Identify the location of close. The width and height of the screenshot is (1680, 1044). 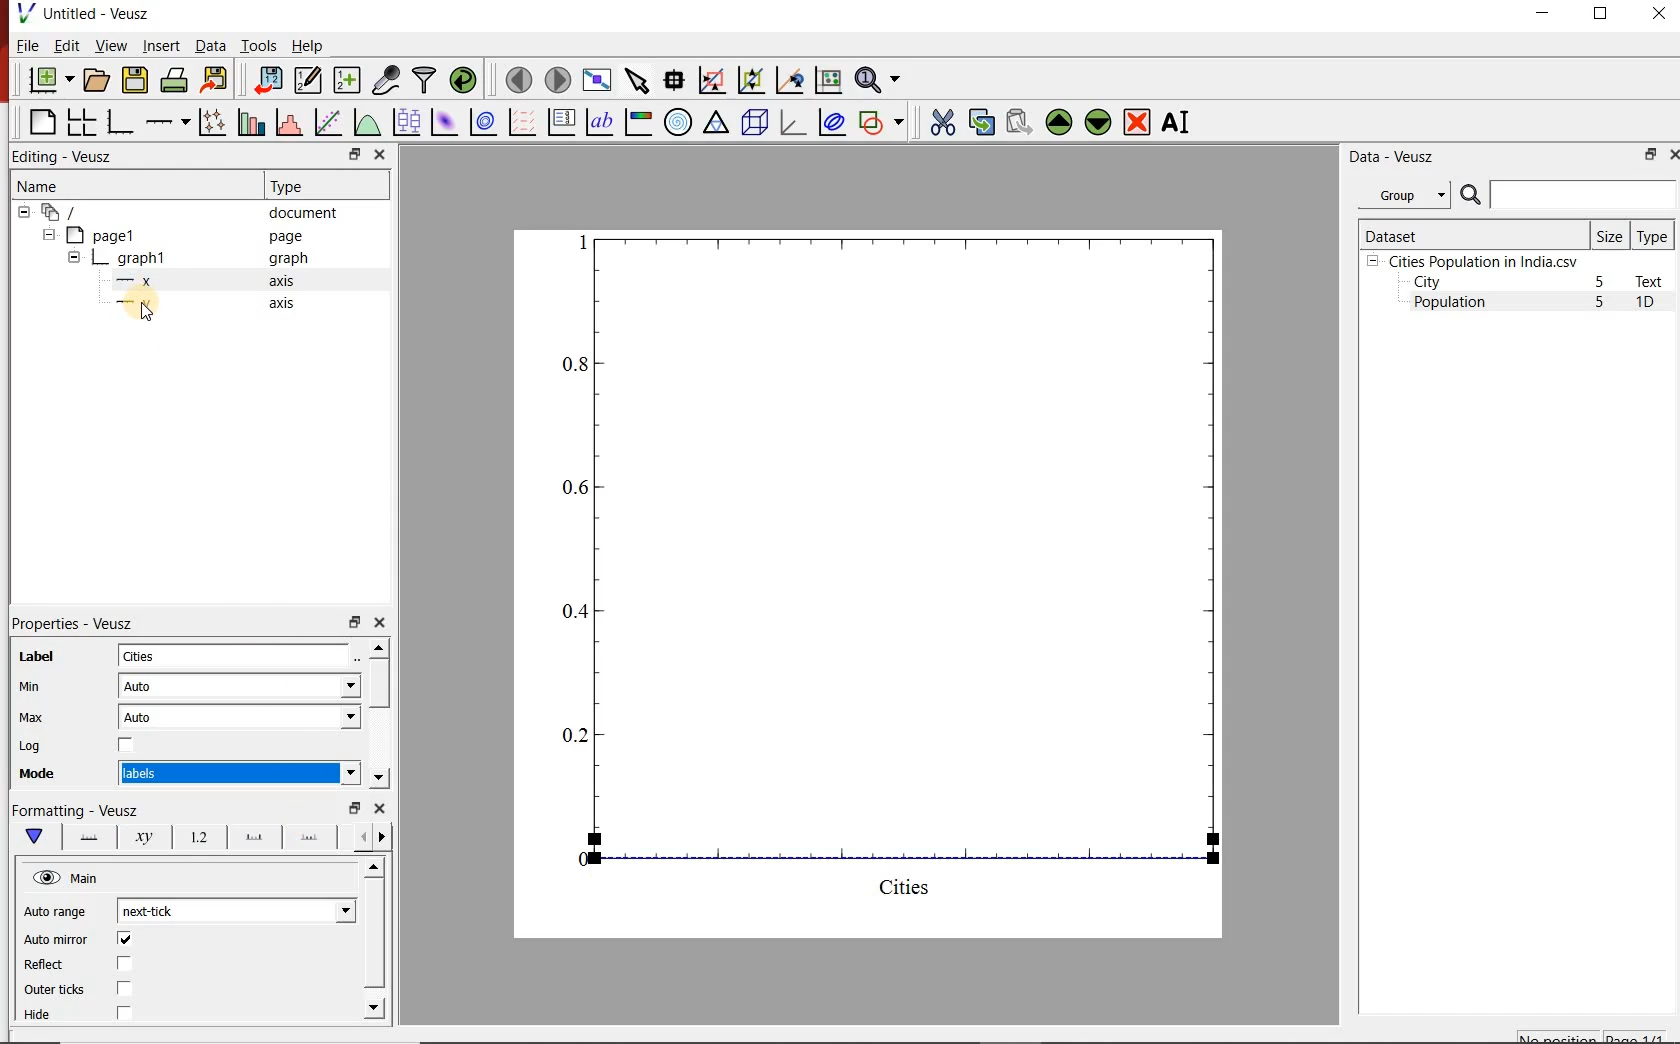
(377, 808).